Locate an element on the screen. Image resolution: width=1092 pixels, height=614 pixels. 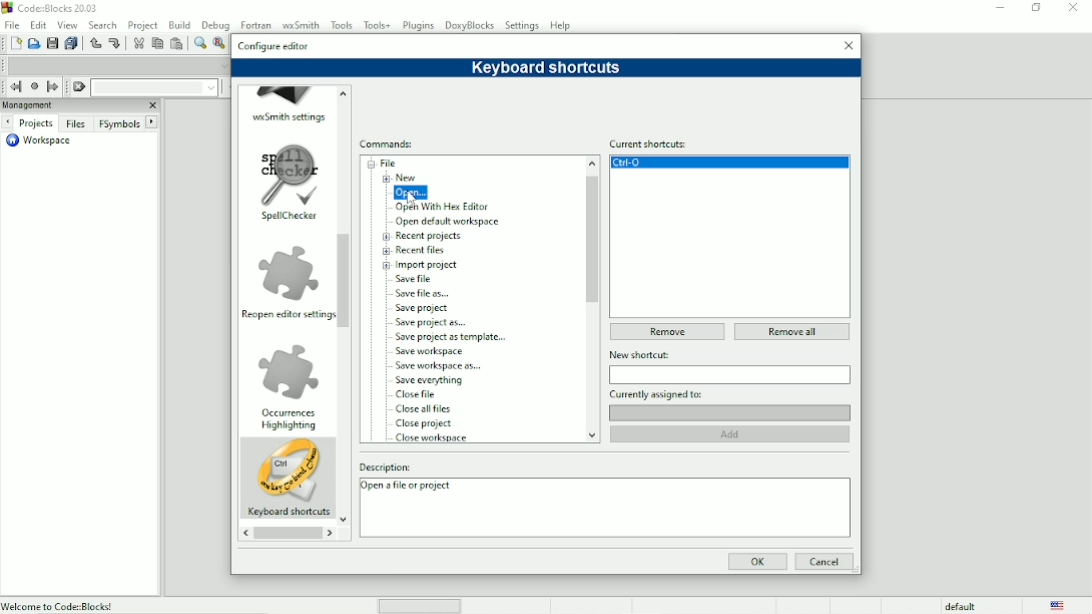
Drop down is located at coordinates (210, 88).